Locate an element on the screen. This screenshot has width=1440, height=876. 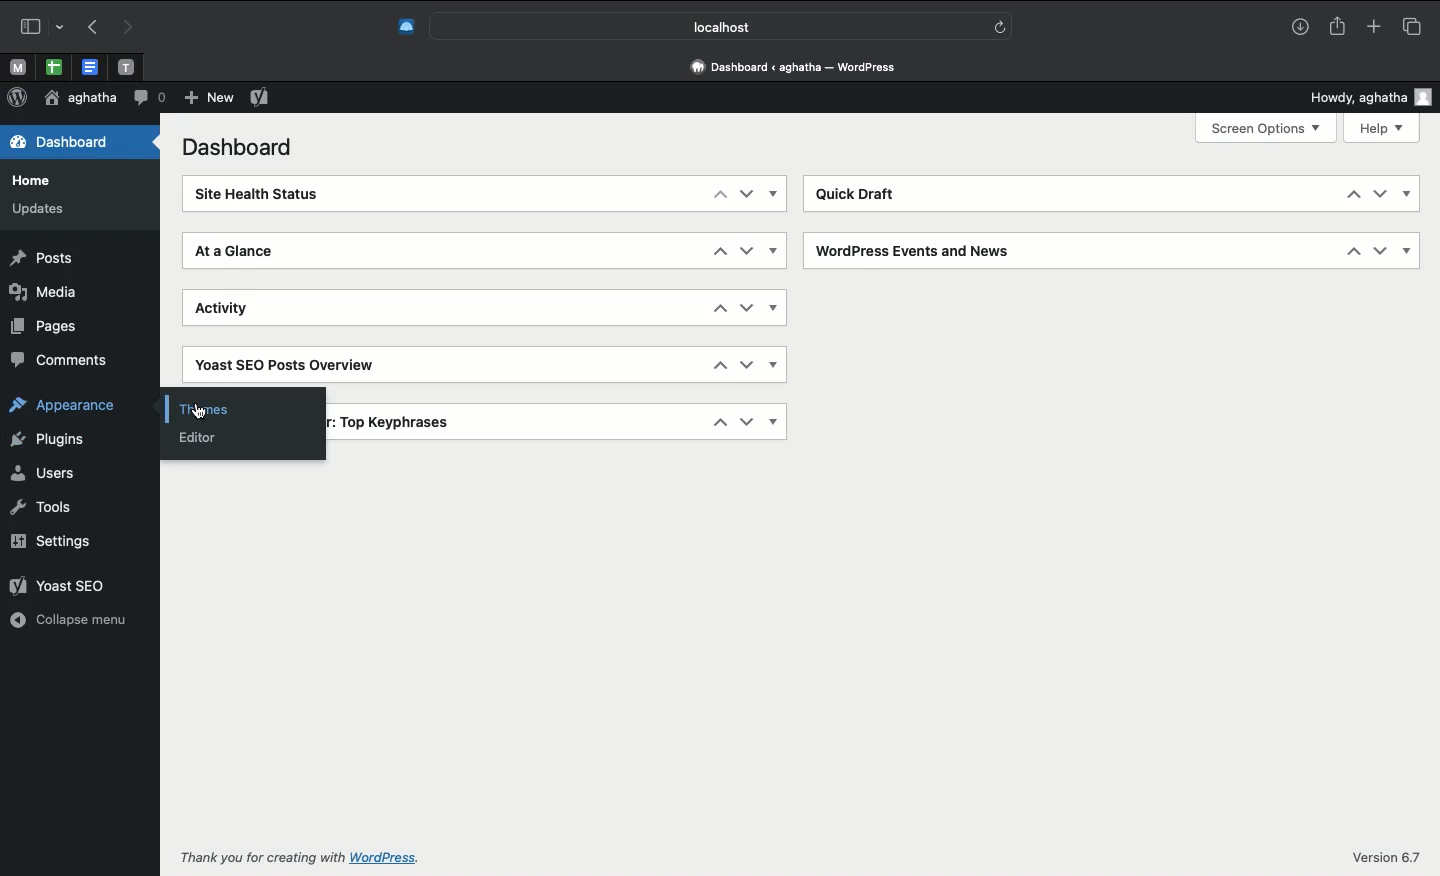
Down is located at coordinates (746, 193).